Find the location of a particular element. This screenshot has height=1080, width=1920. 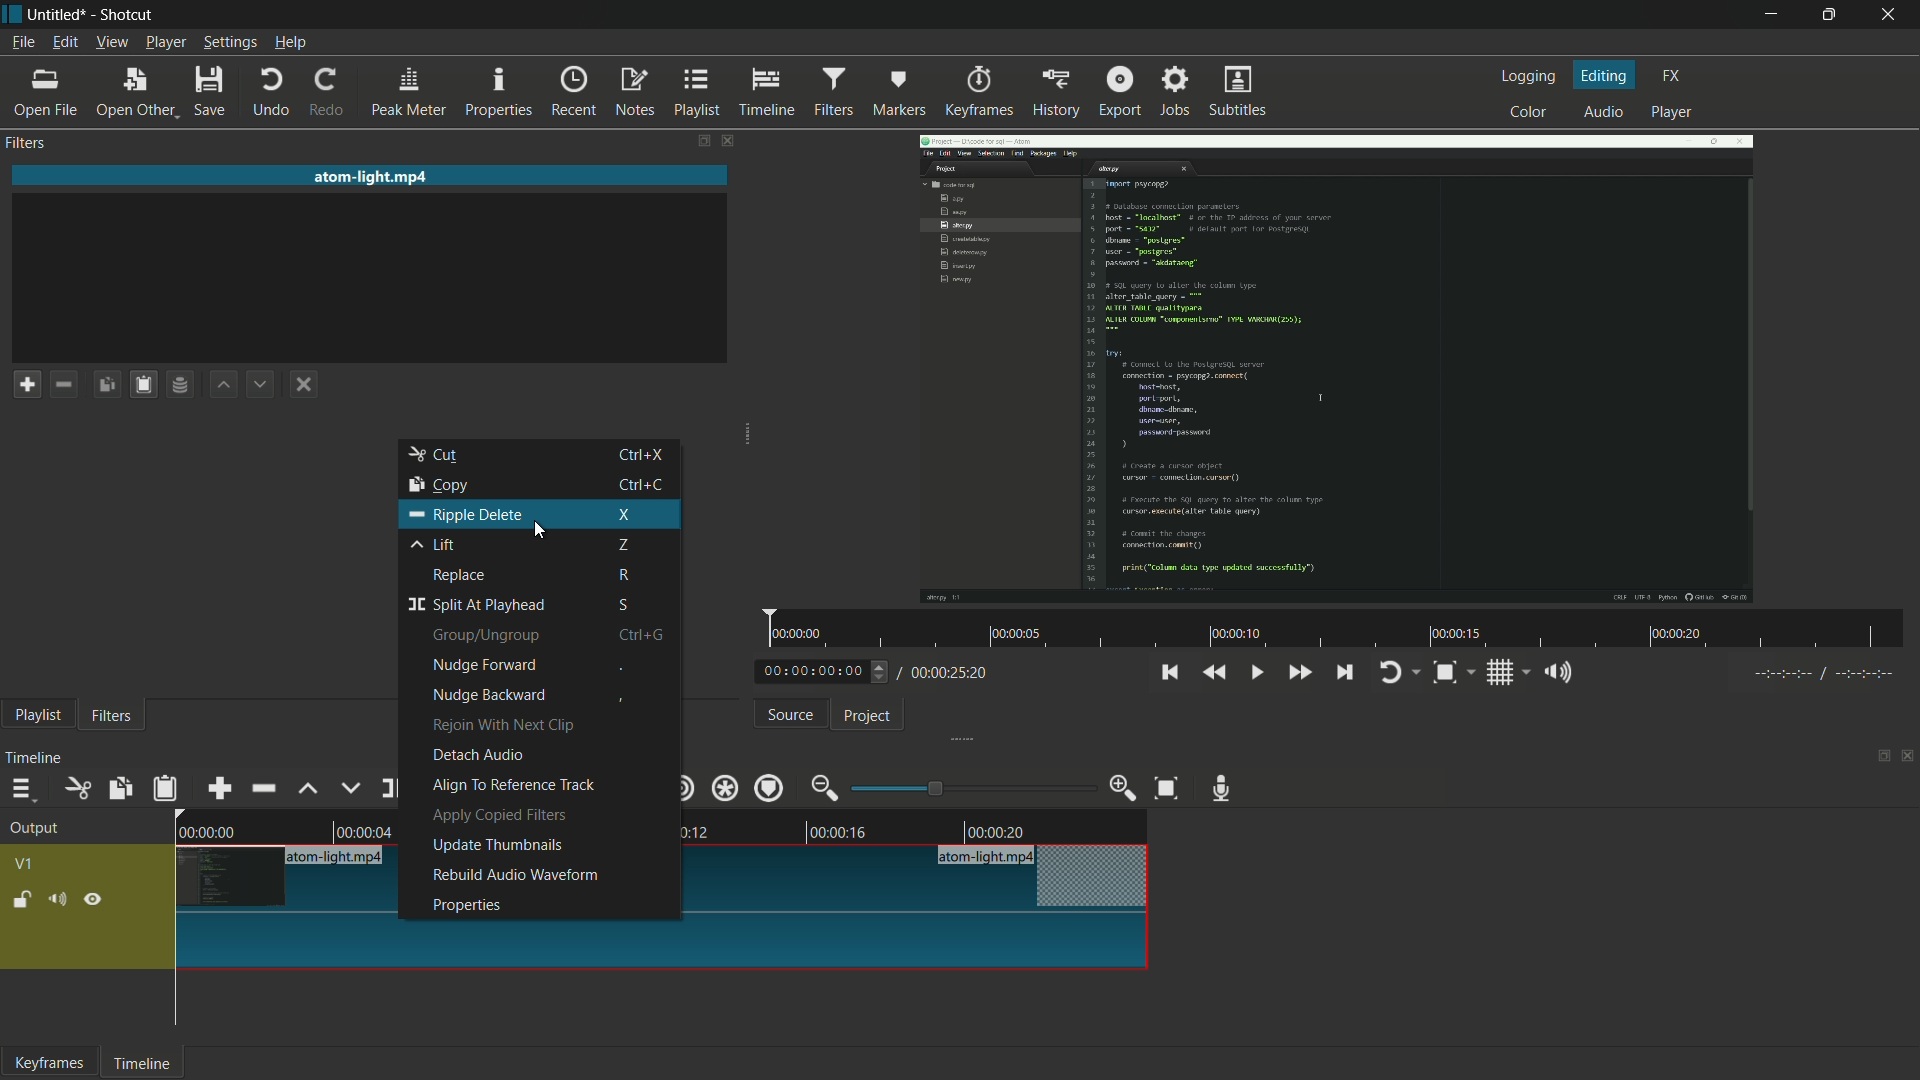

timeline menu is located at coordinates (23, 790).